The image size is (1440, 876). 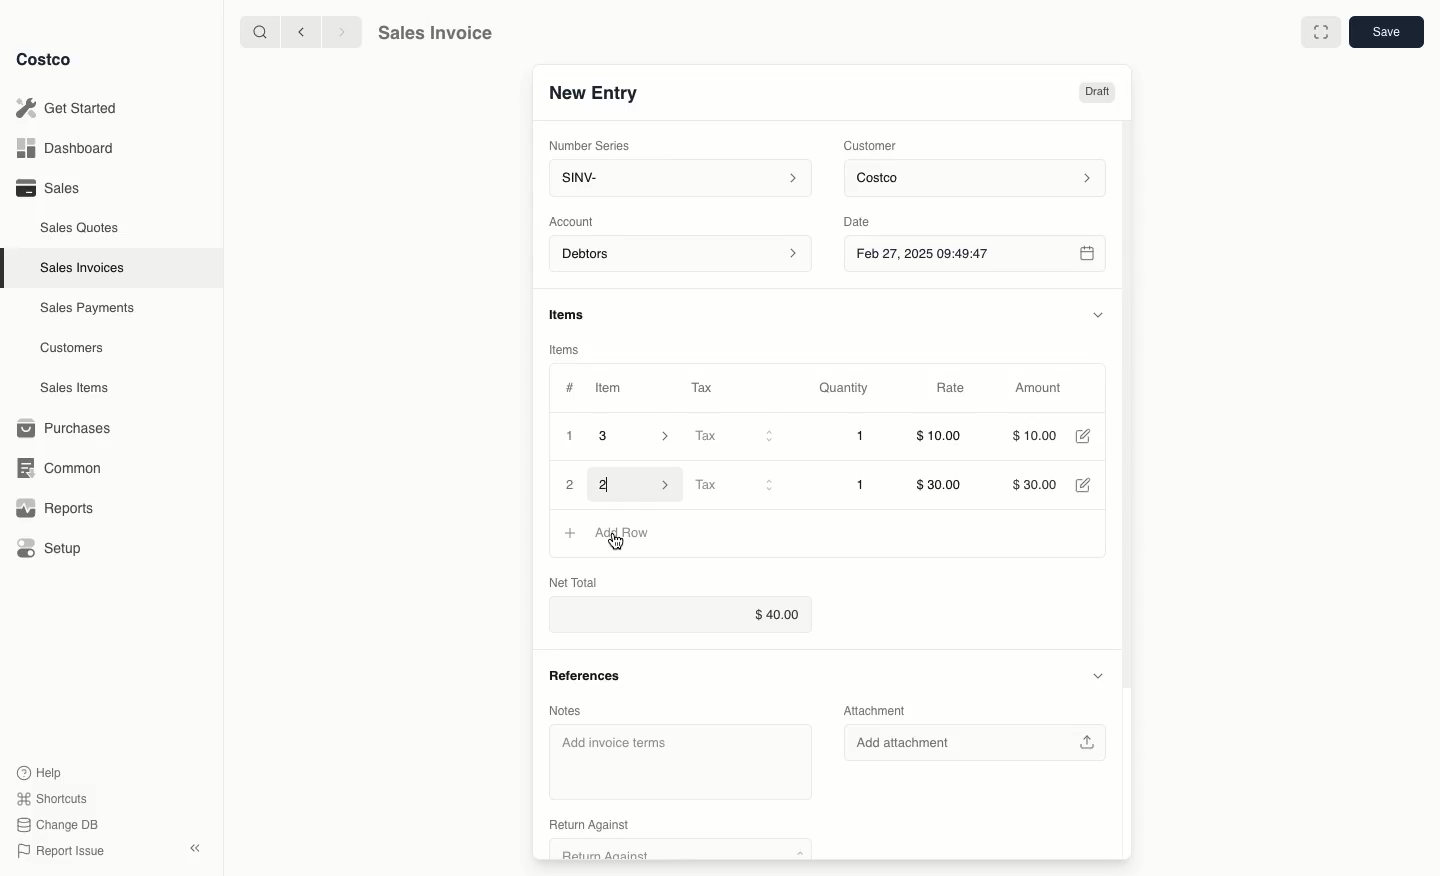 I want to click on Date, so click(x=873, y=219).